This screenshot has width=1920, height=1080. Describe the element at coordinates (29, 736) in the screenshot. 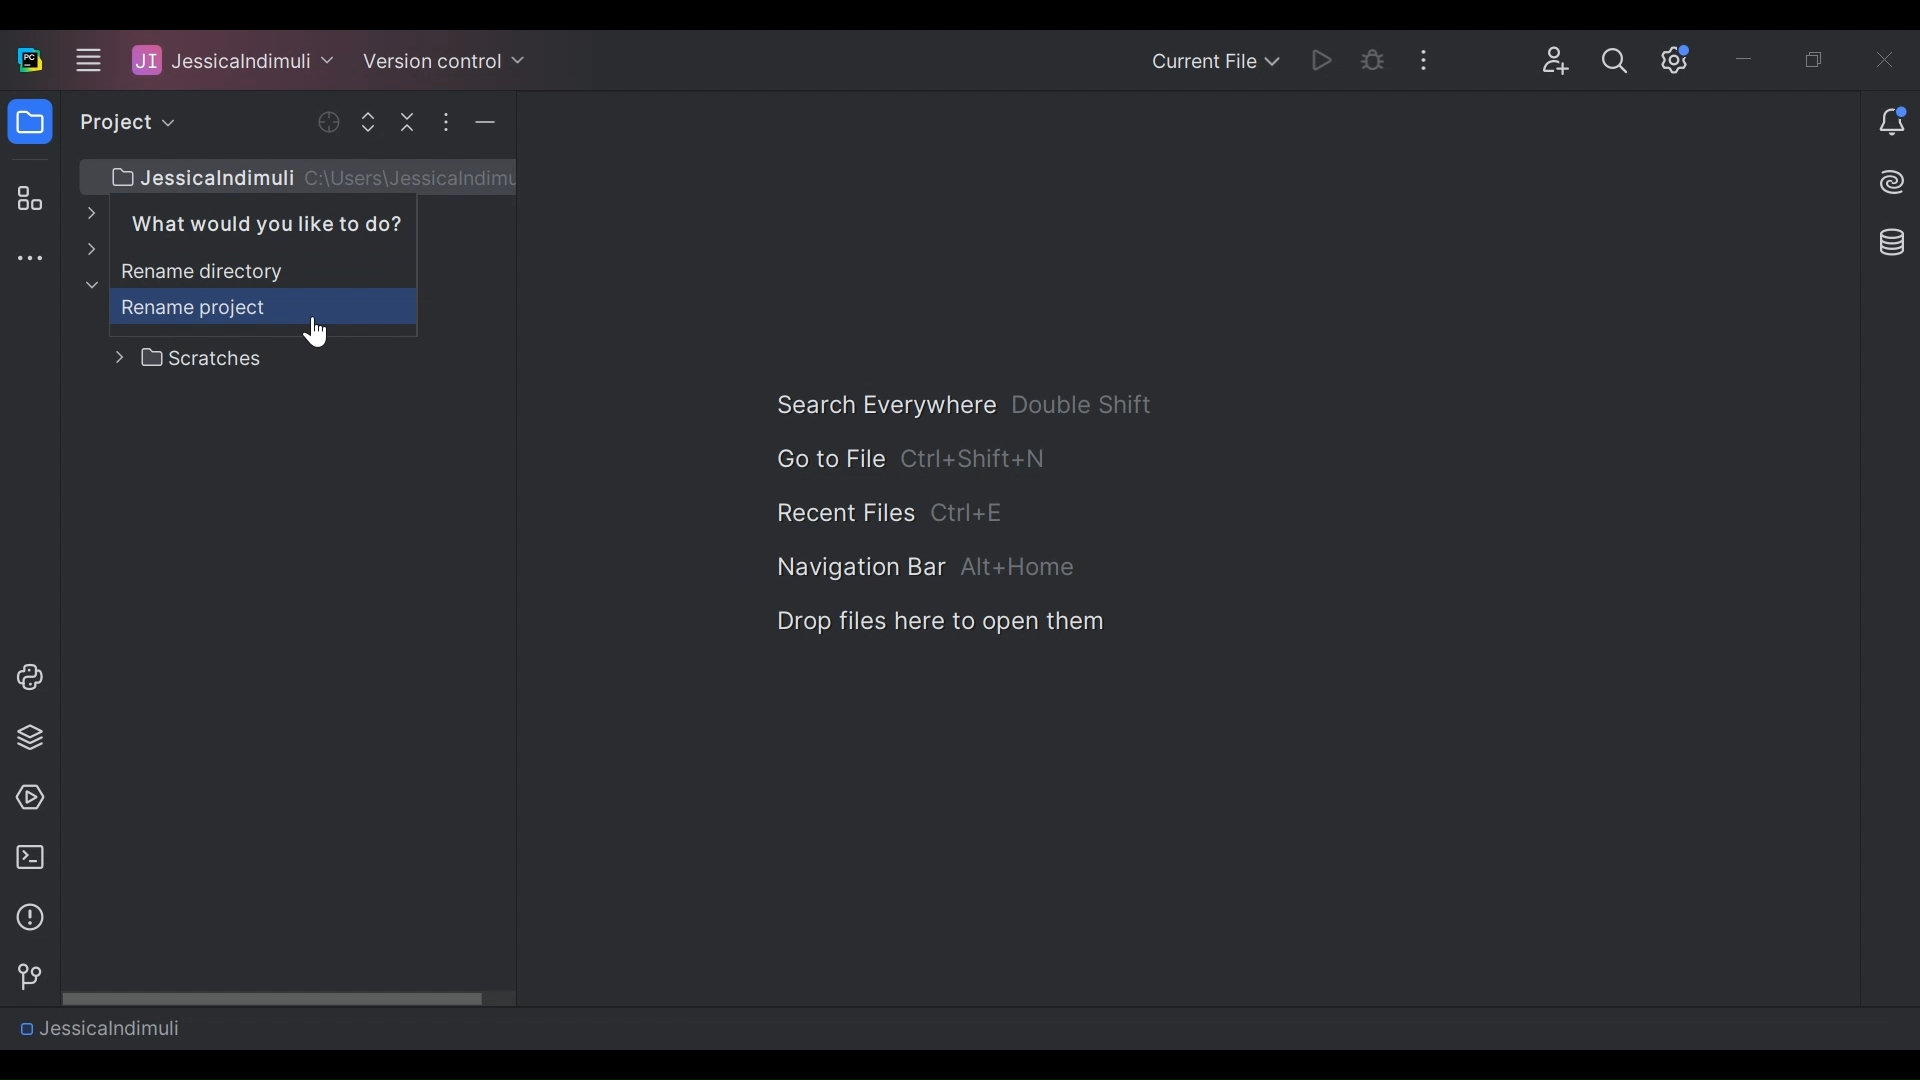

I see `layers` at that location.